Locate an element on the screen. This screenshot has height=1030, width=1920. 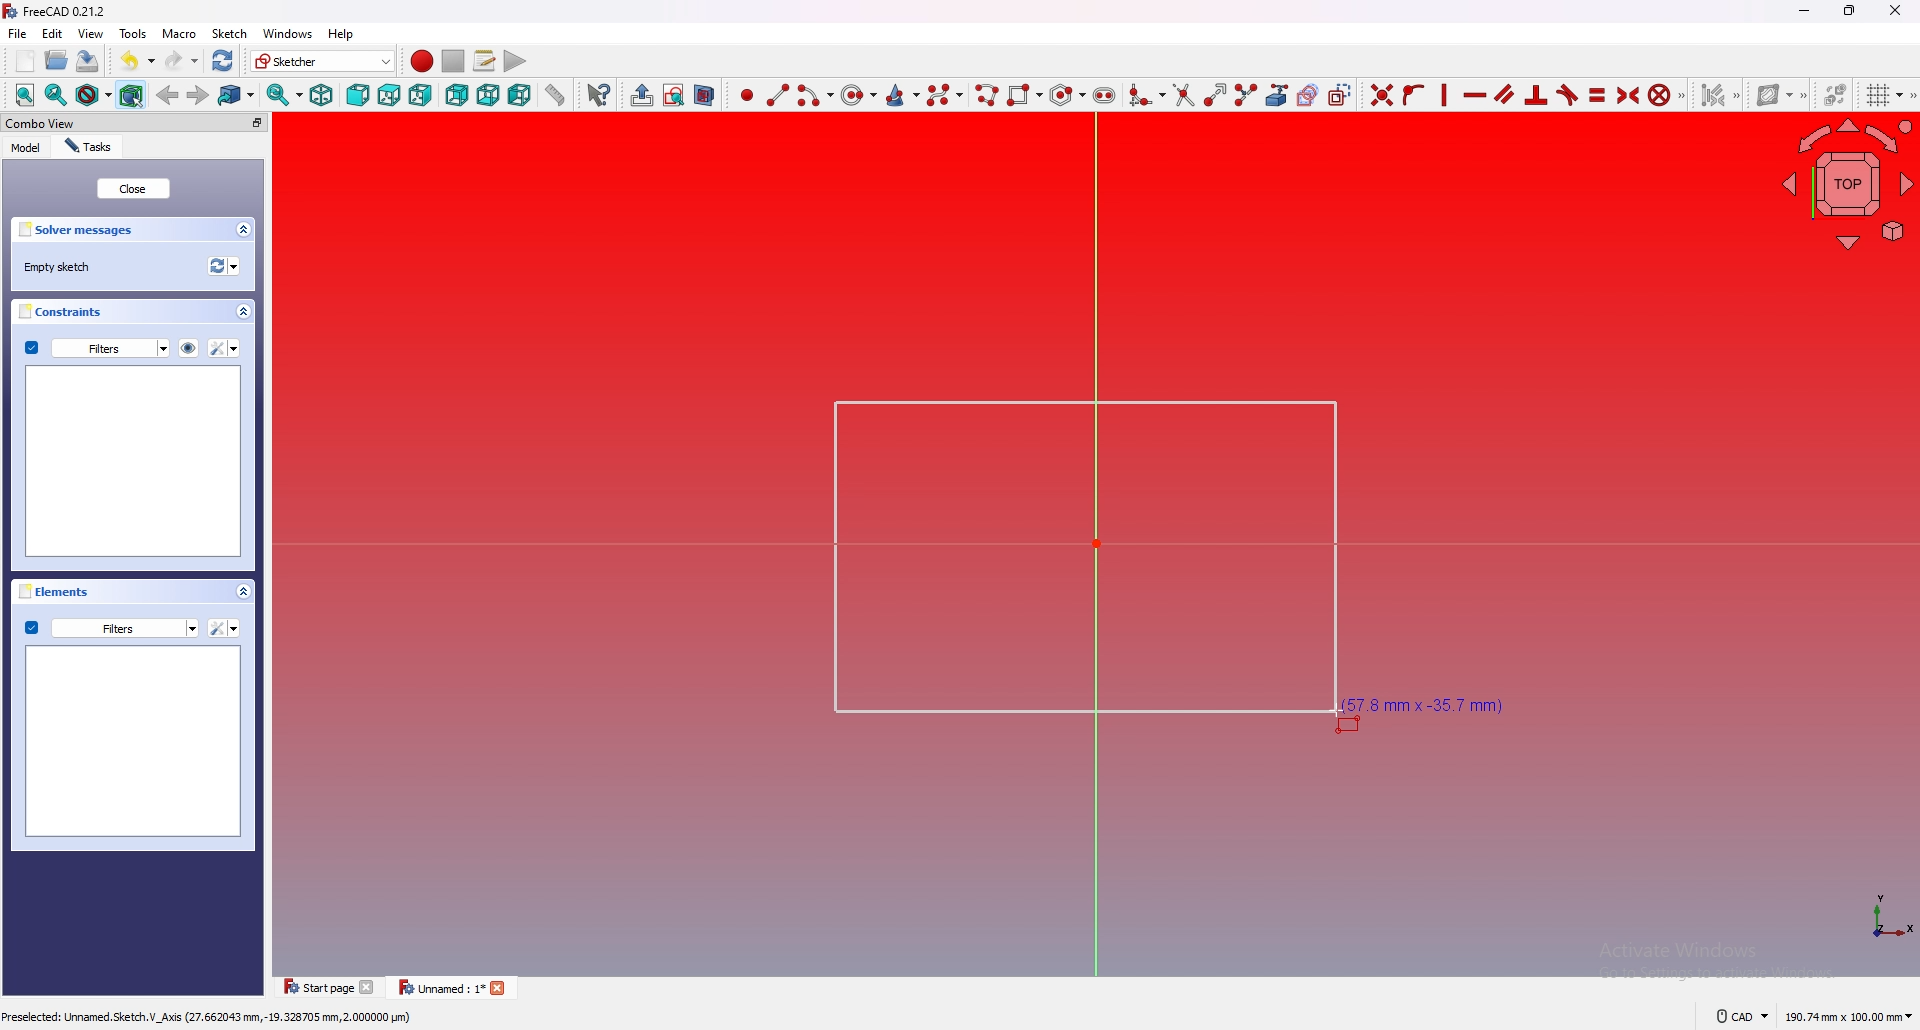
top is located at coordinates (389, 95).